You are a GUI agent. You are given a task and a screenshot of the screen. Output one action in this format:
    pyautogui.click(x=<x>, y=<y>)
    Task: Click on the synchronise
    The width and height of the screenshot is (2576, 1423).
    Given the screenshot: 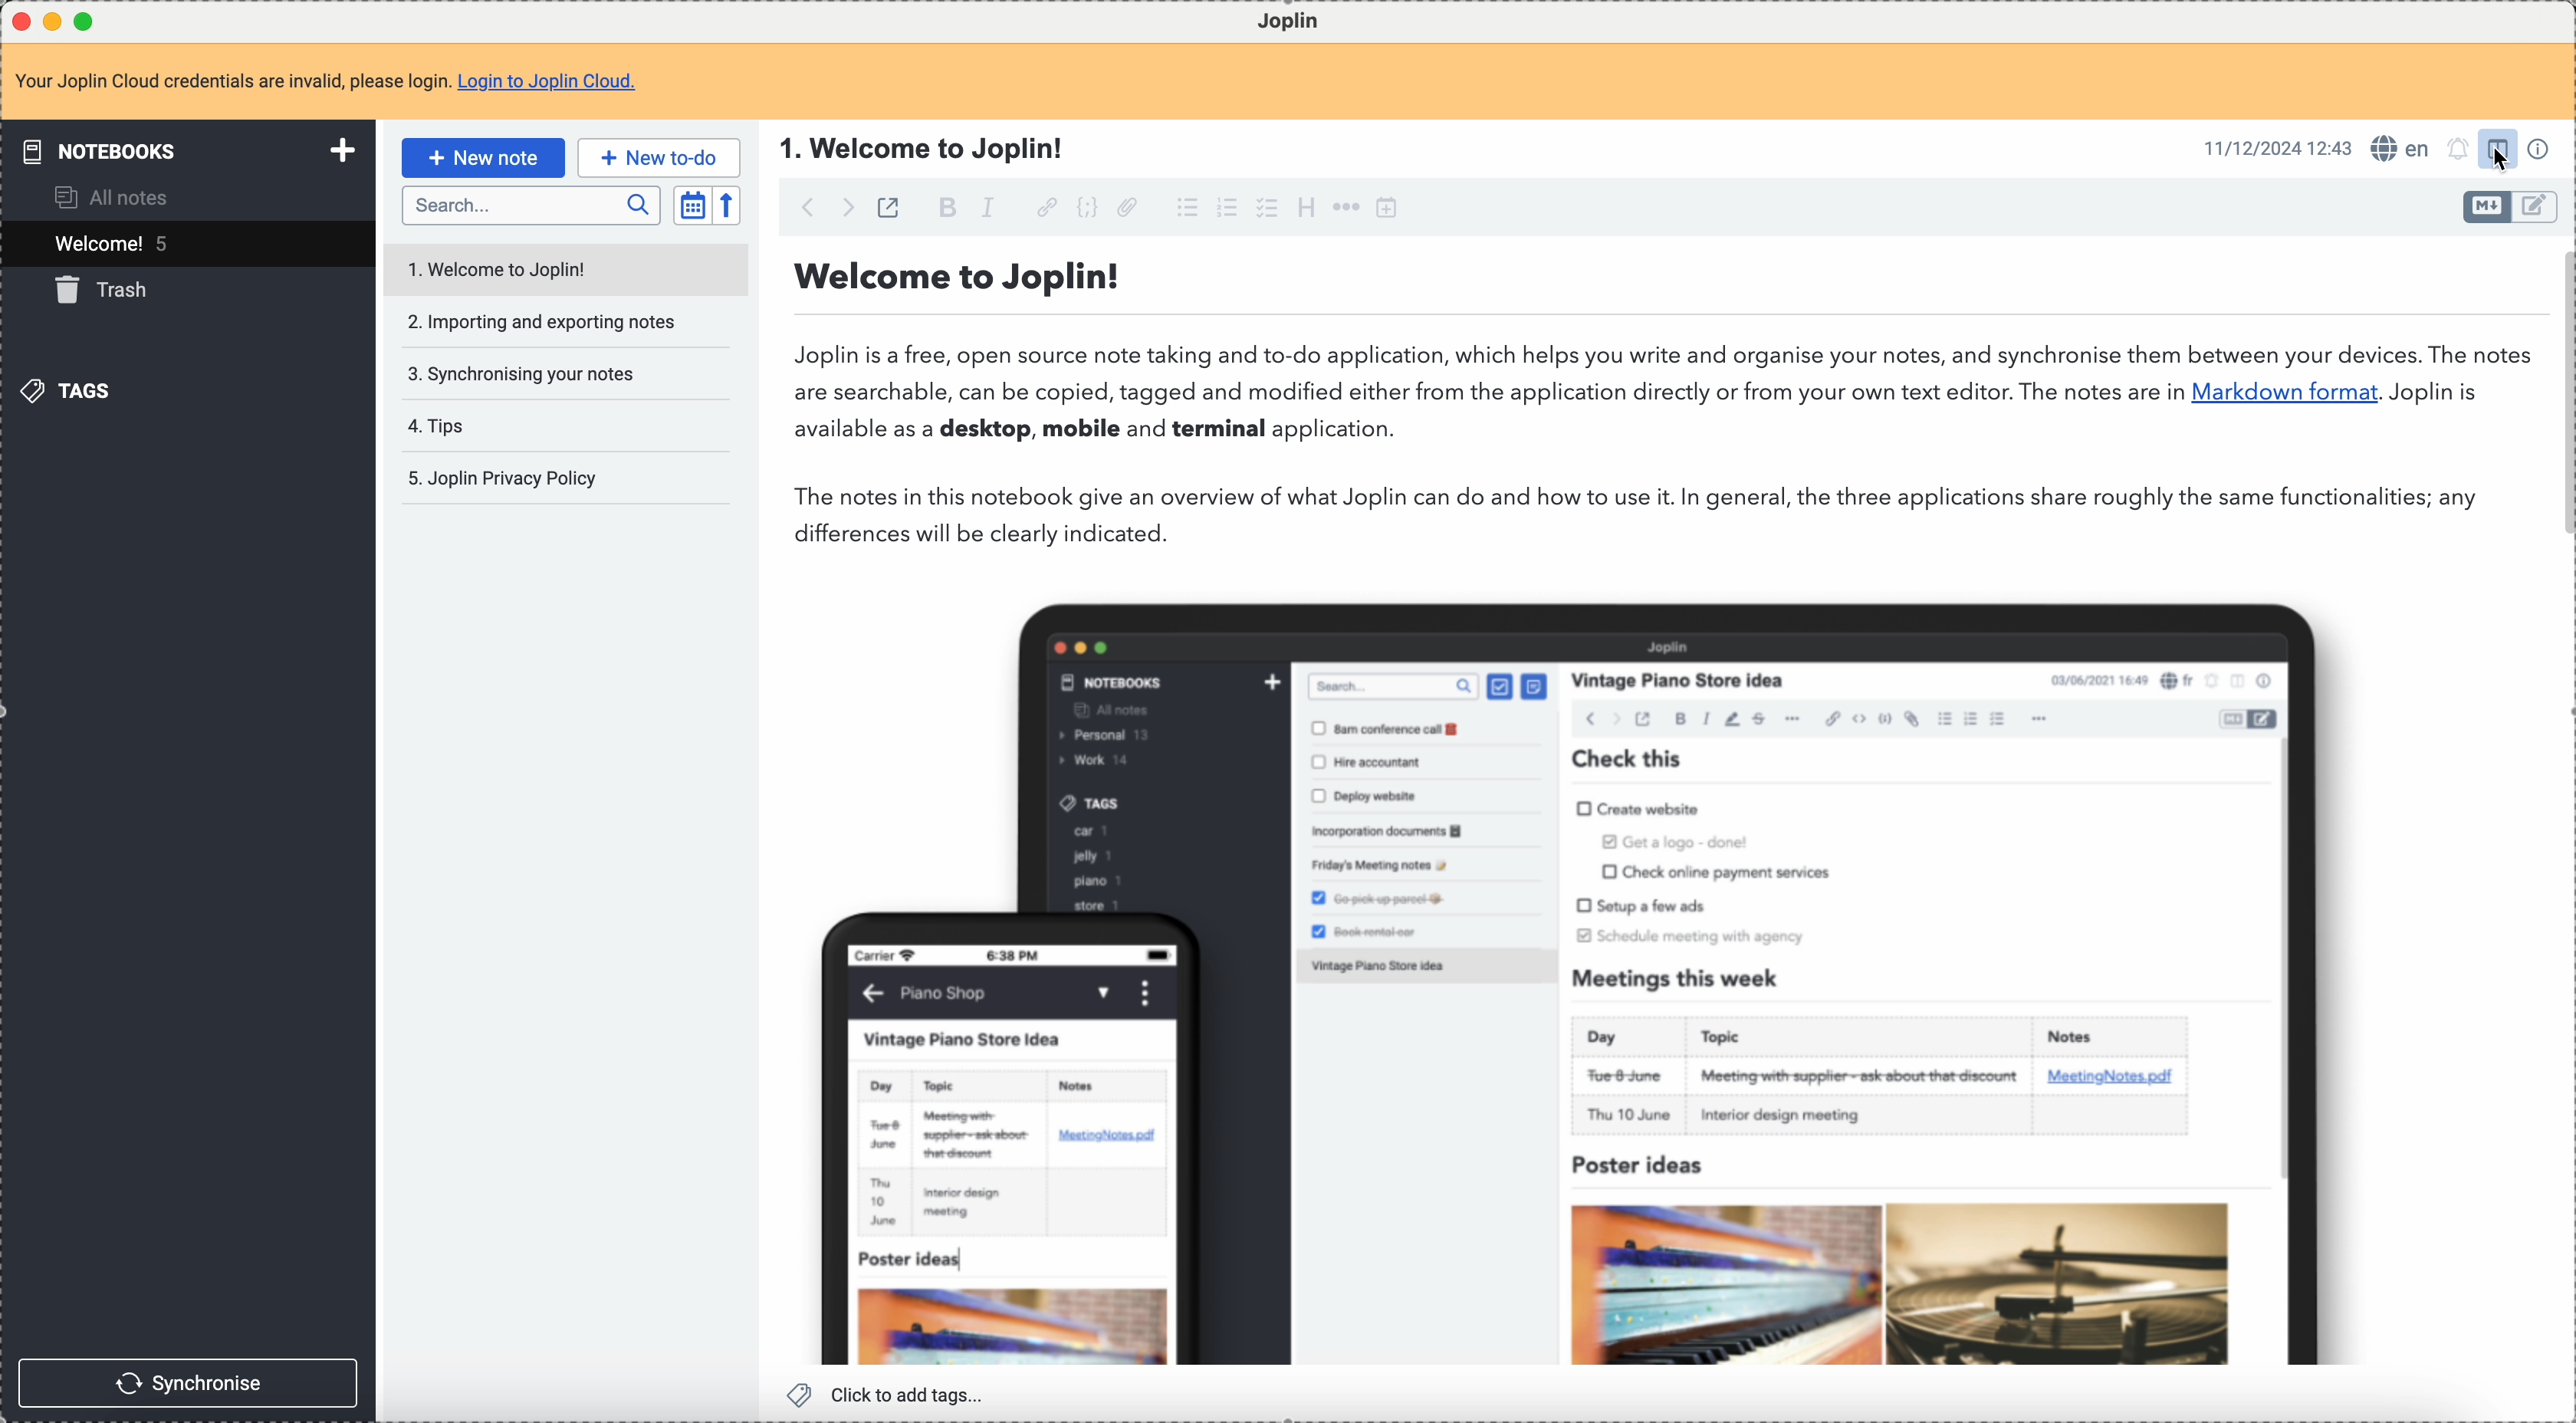 What is the action you would take?
    pyautogui.click(x=190, y=1382)
    